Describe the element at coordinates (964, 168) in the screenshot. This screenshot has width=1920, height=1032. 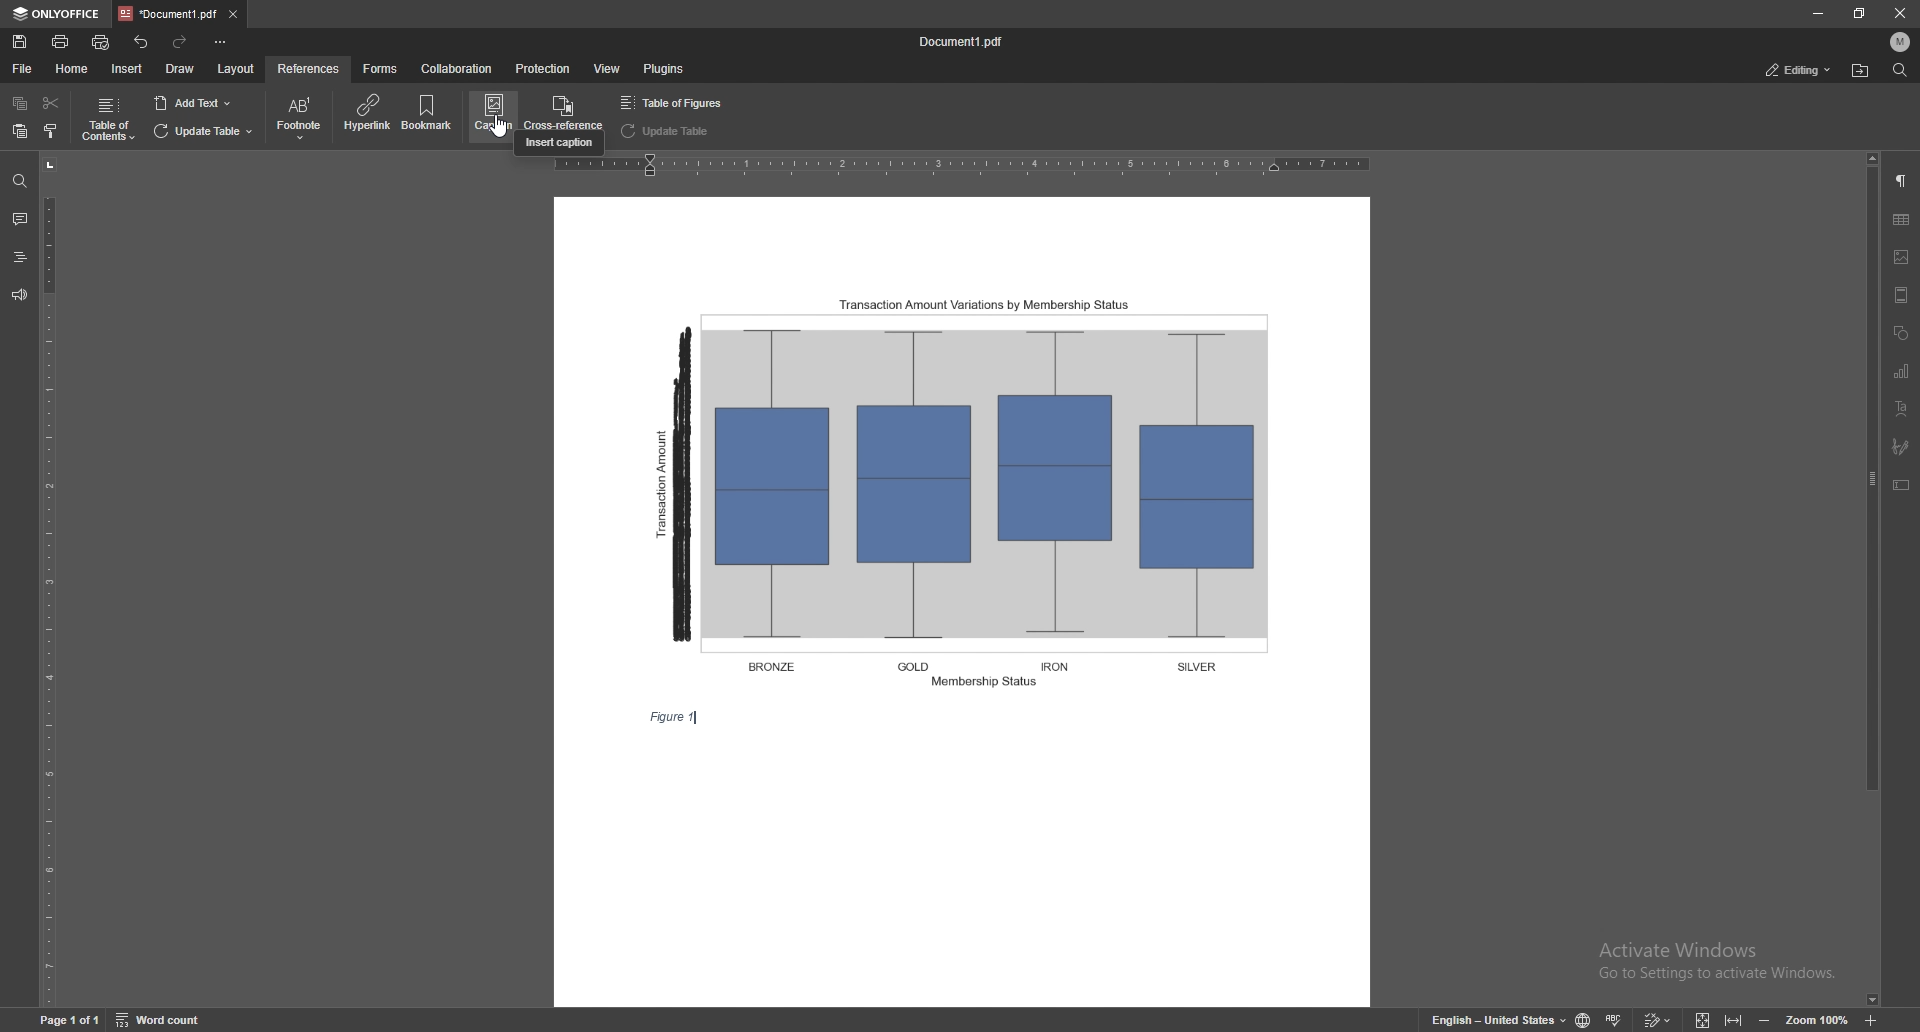
I see `horizontal scale` at that location.